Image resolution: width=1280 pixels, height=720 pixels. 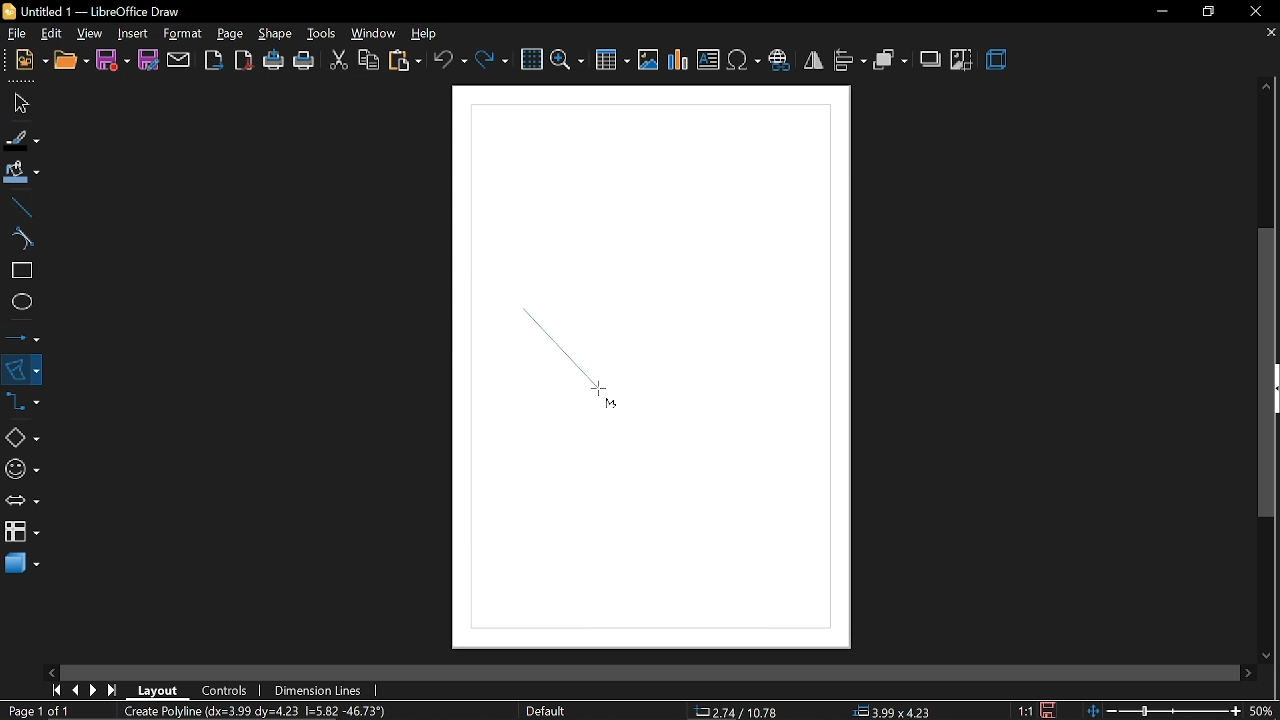 I want to click on help, so click(x=427, y=34).